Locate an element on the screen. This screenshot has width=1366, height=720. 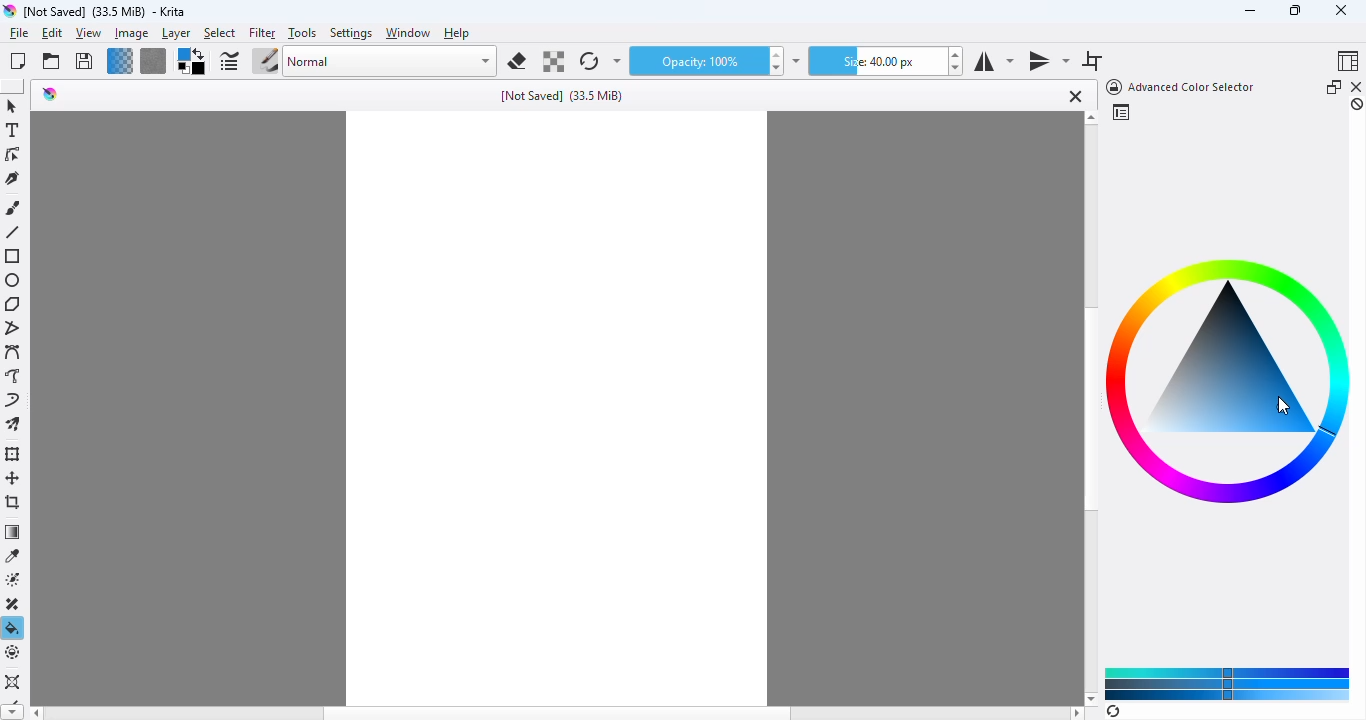
multibrush tool is located at coordinates (13, 424).